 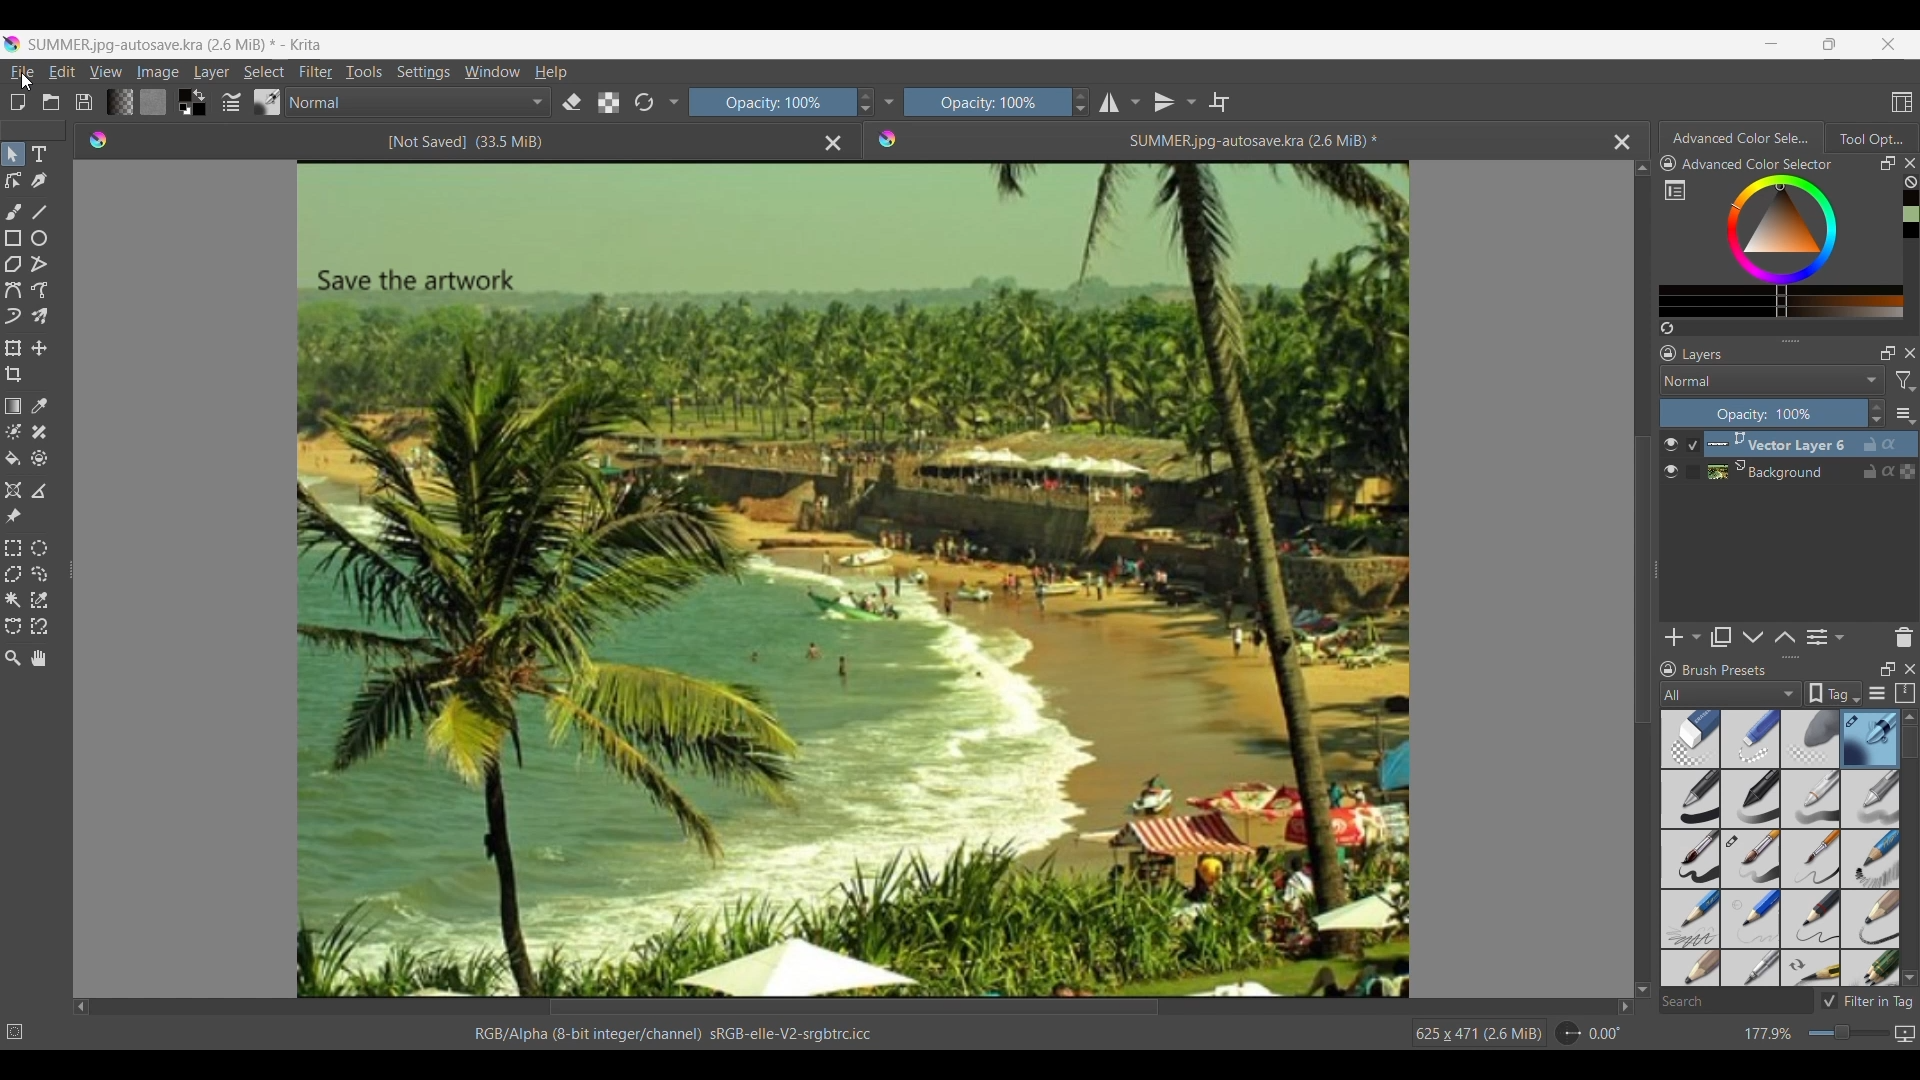 What do you see at coordinates (12, 658) in the screenshot?
I see `Zoom tool` at bounding box center [12, 658].